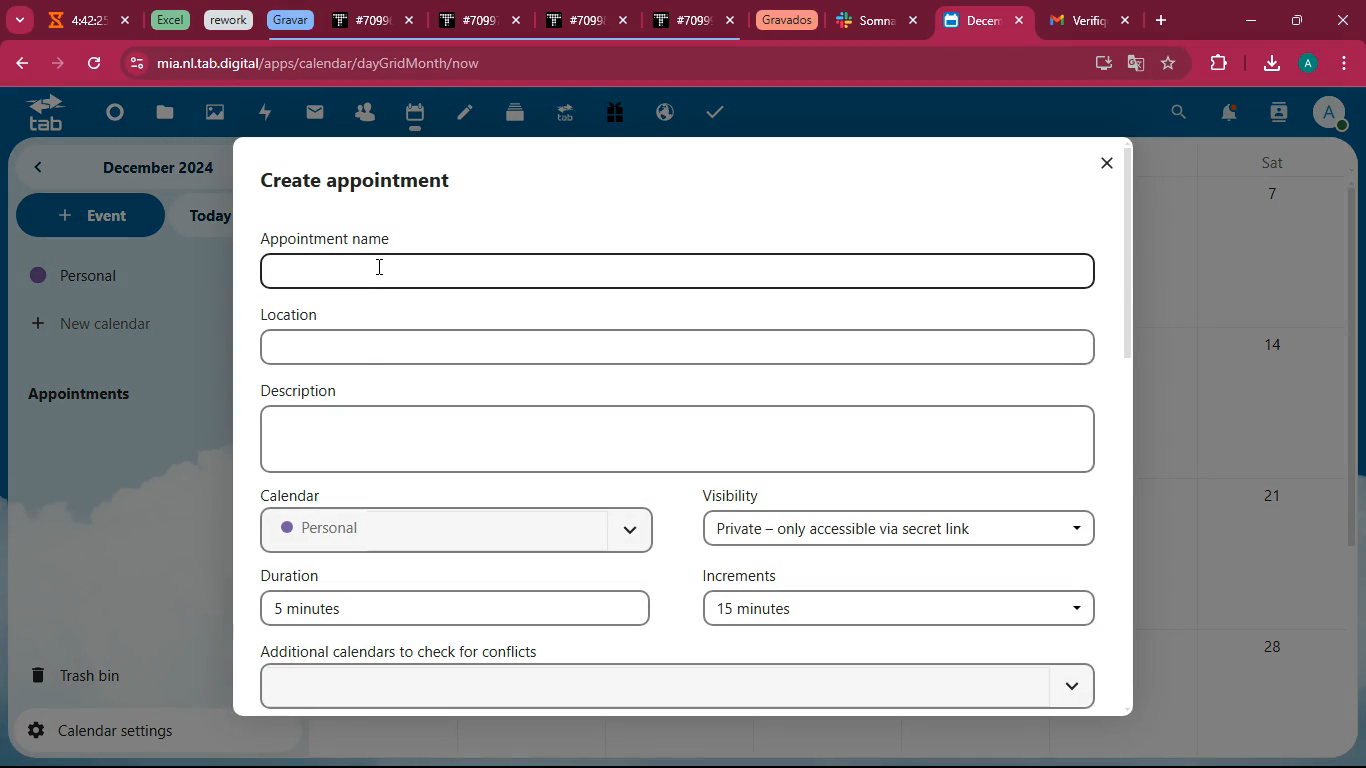  I want to click on 5 minutes, so click(455, 607).